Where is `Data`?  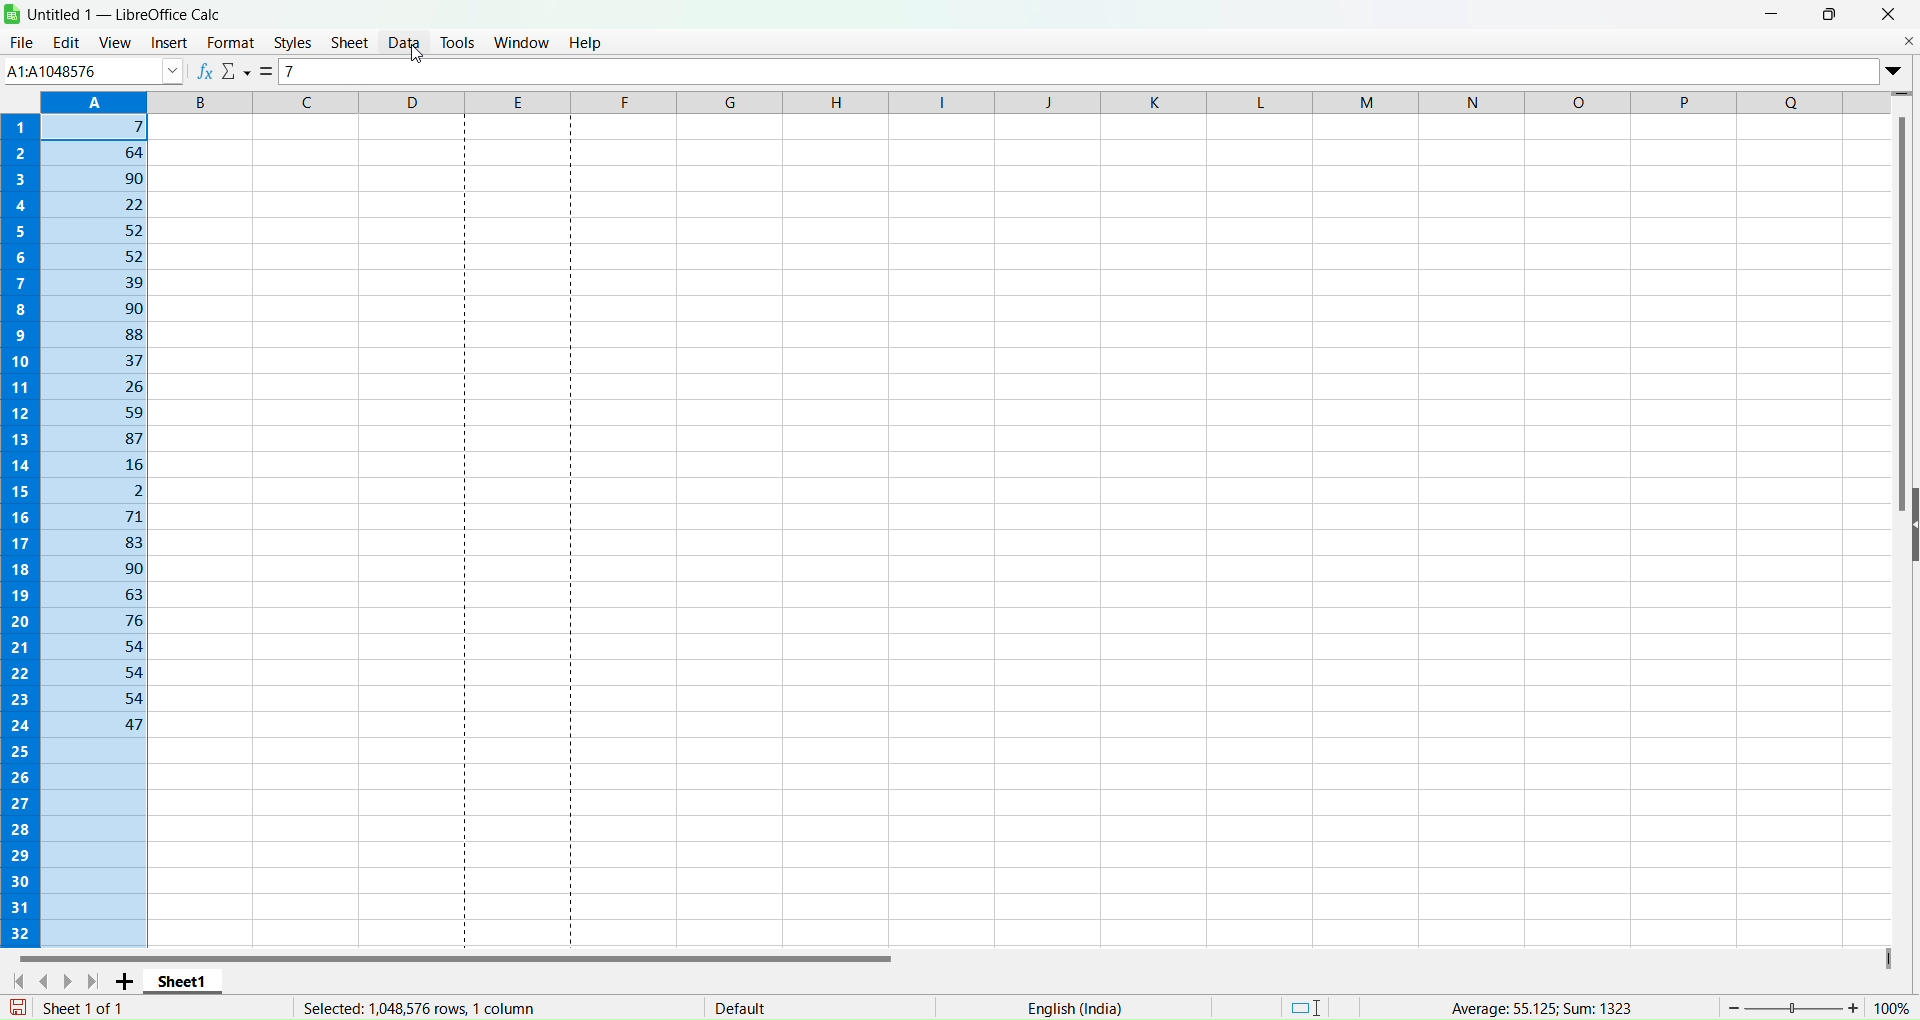 Data is located at coordinates (404, 41).